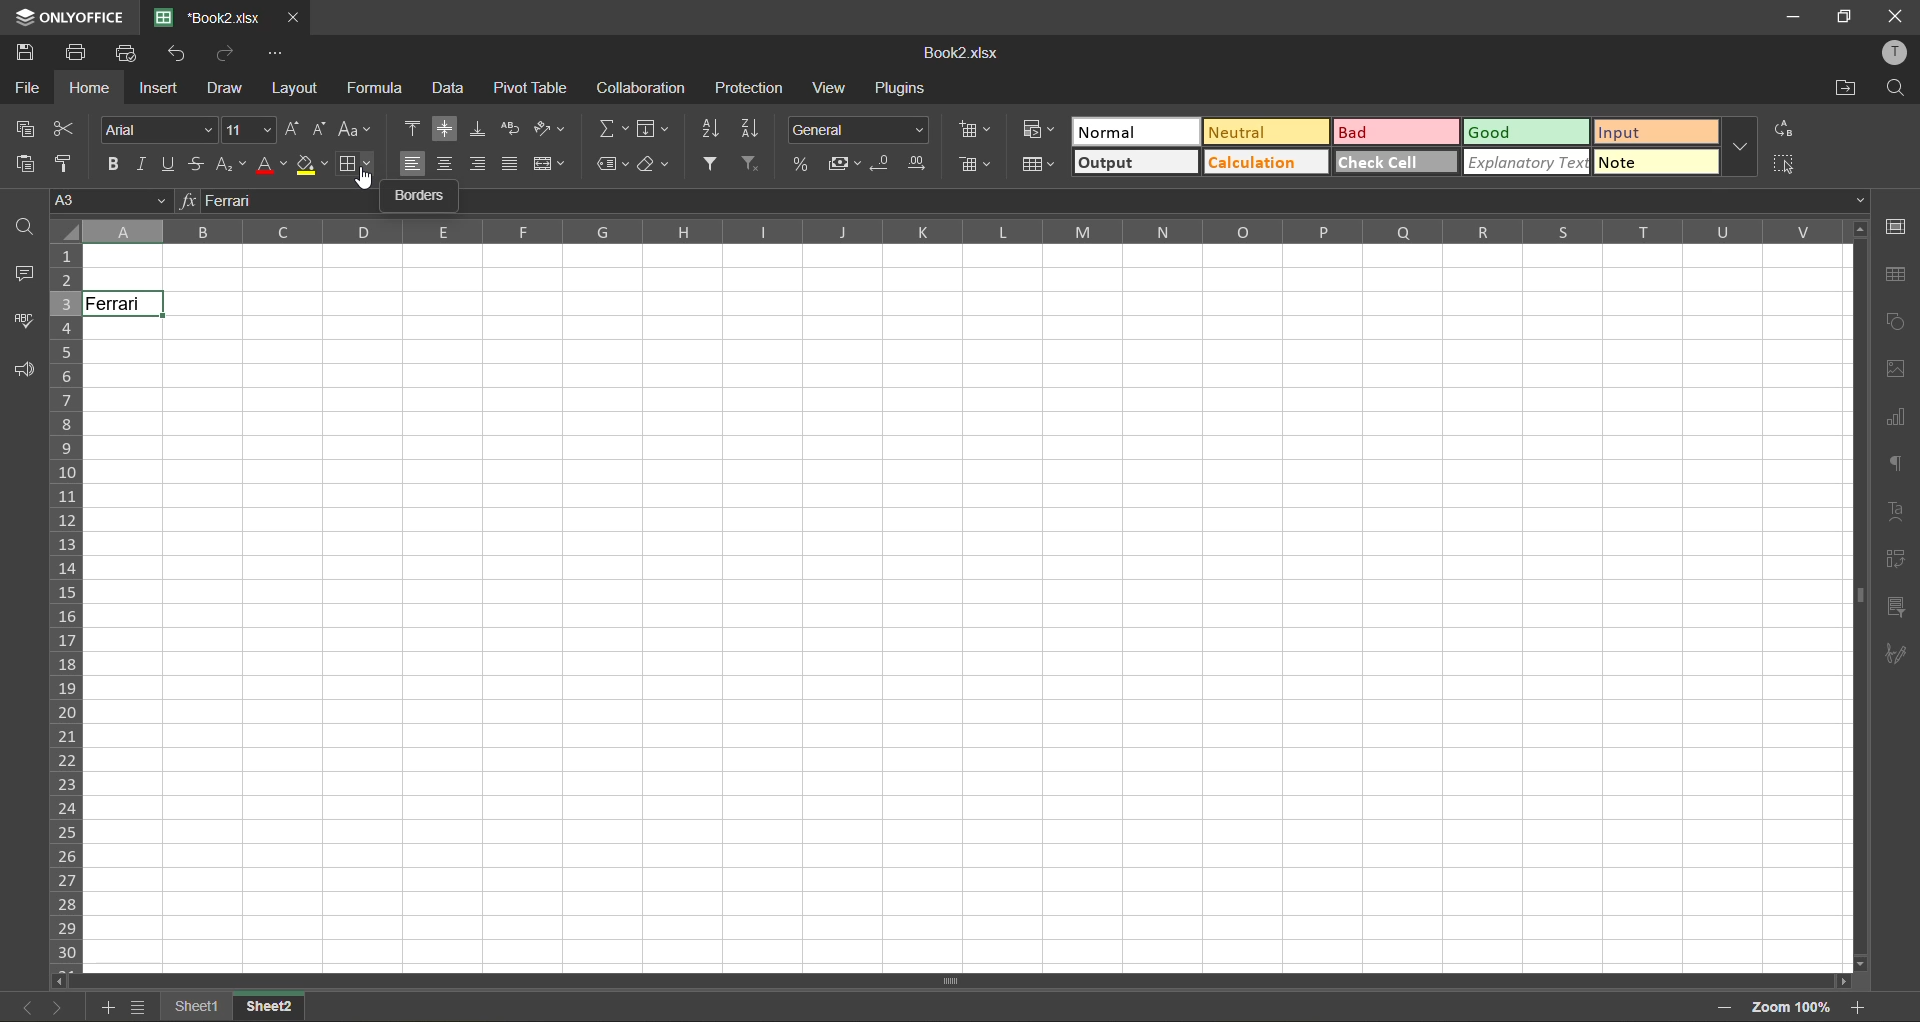 The image size is (1920, 1022). I want to click on decrease decimal, so click(882, 164).